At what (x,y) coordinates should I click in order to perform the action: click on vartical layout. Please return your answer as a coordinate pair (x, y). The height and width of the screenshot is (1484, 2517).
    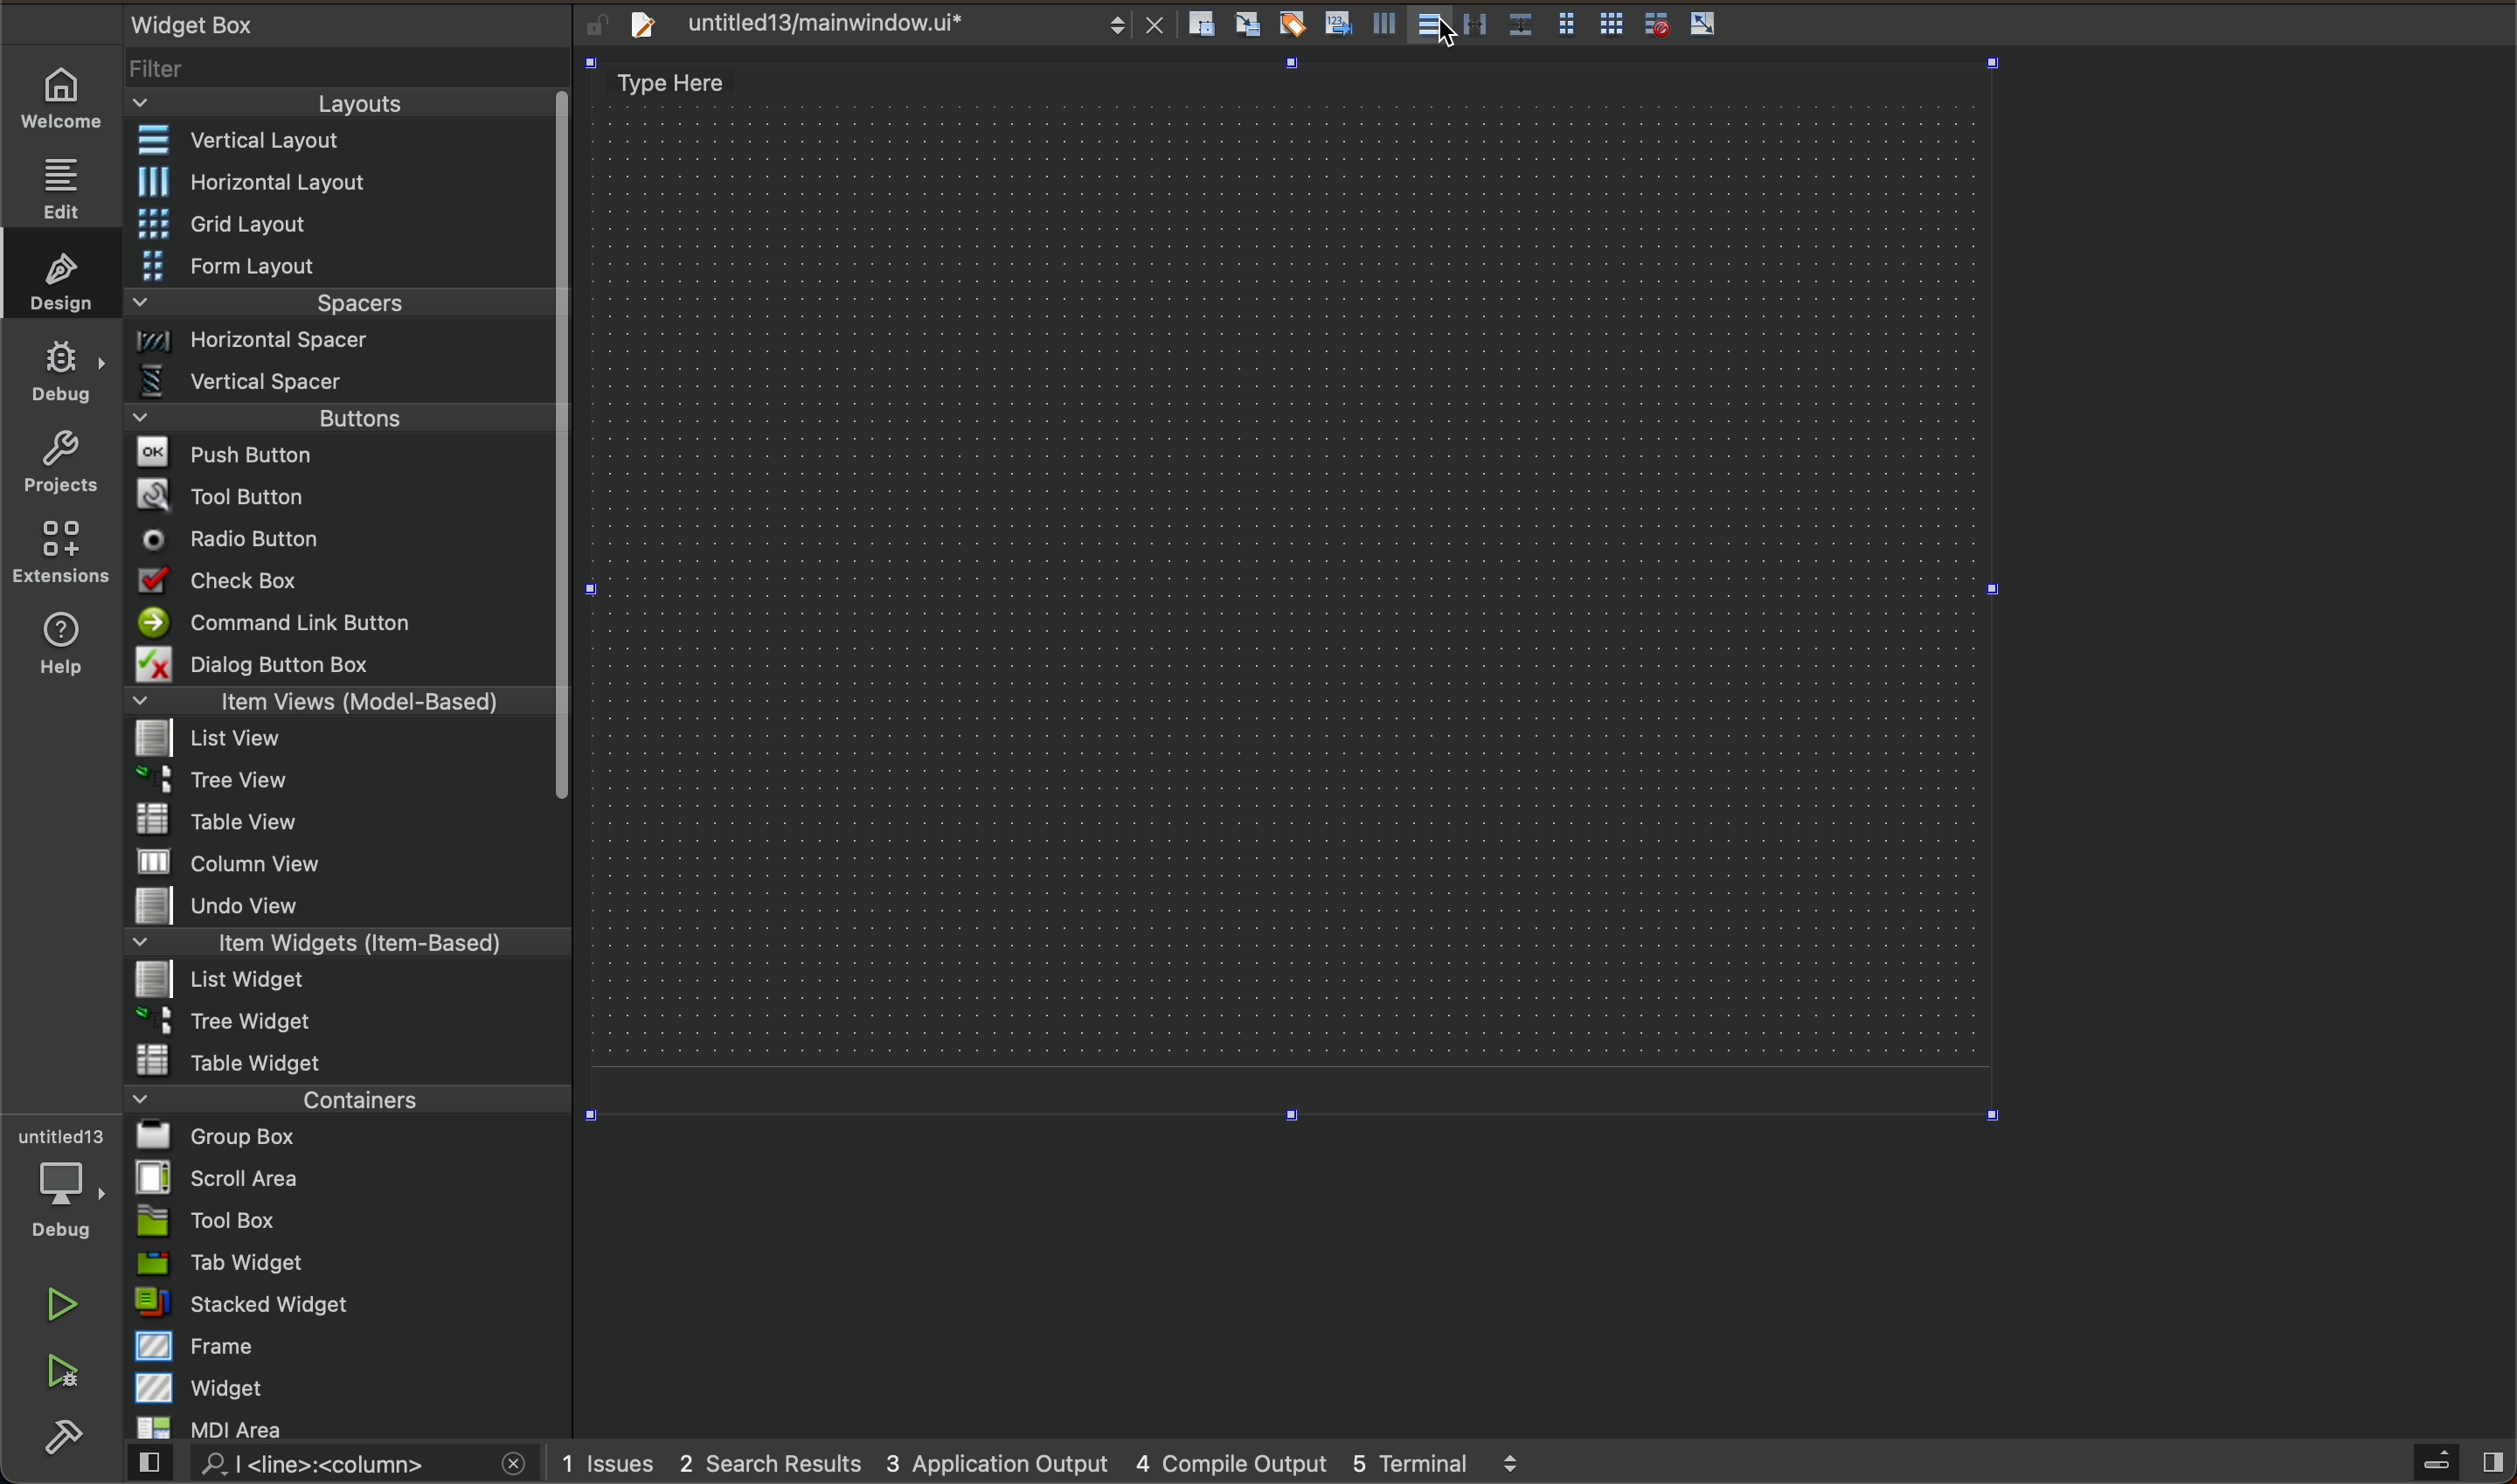
    Looking at the image, I should click on (1382, 30).